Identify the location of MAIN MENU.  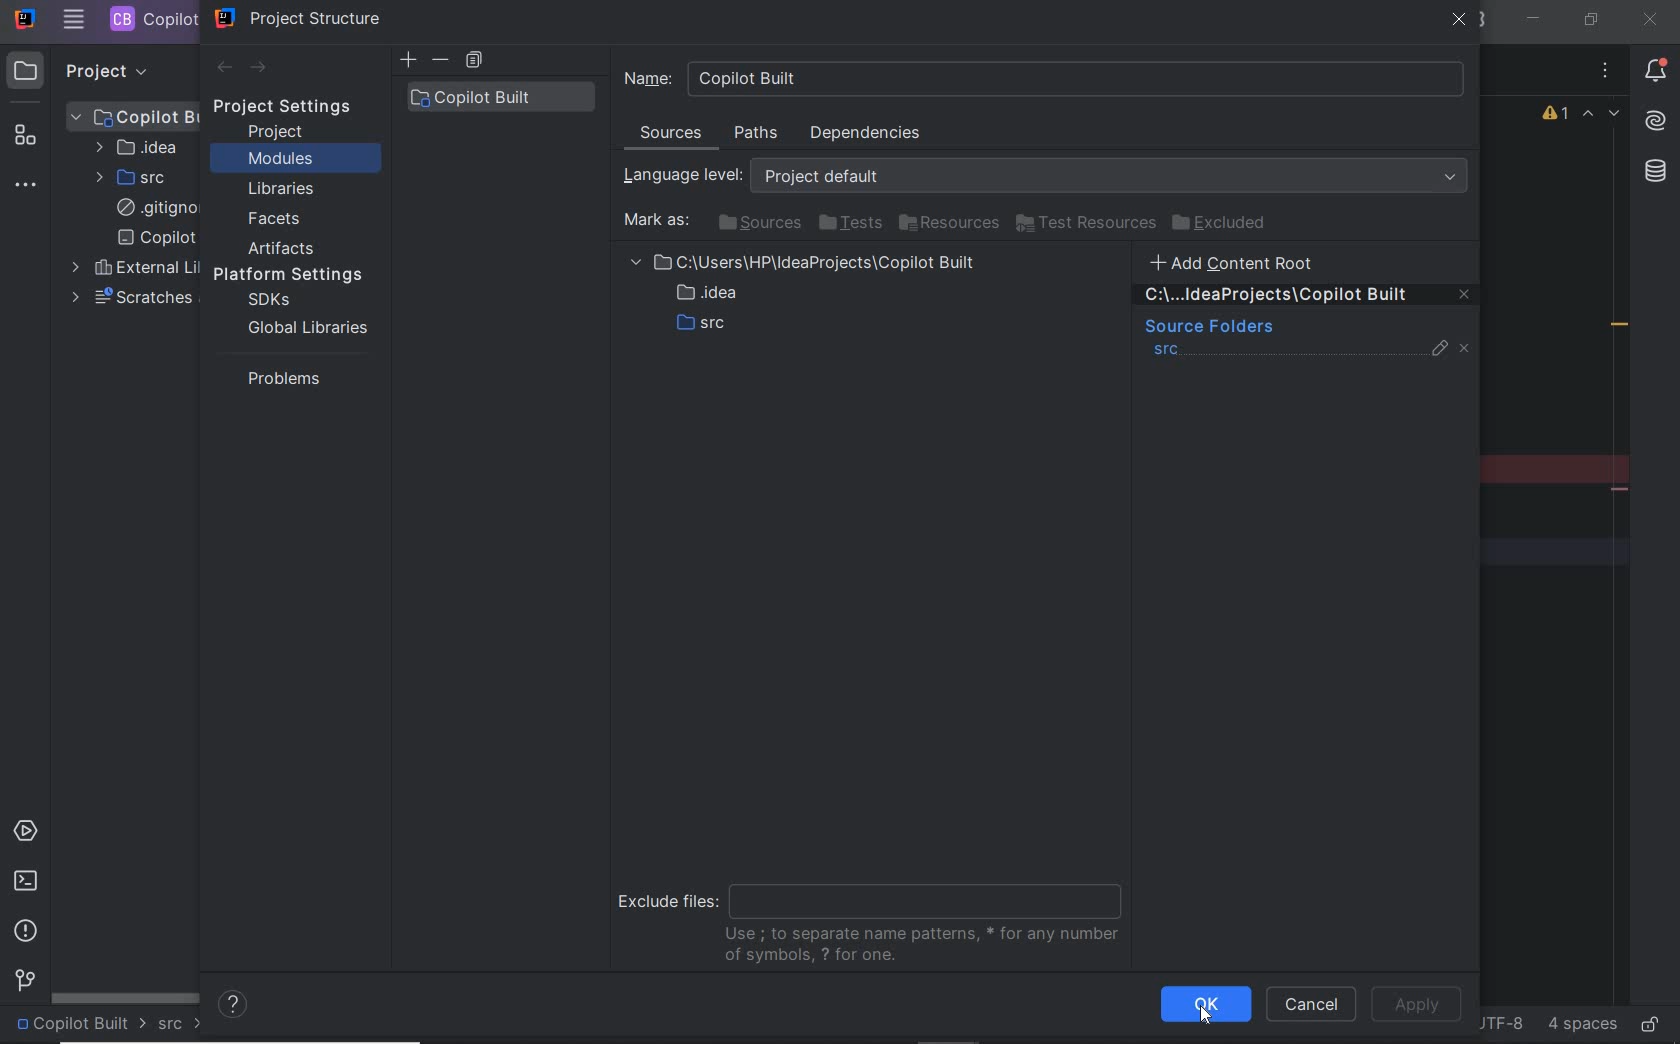
(73, 20).